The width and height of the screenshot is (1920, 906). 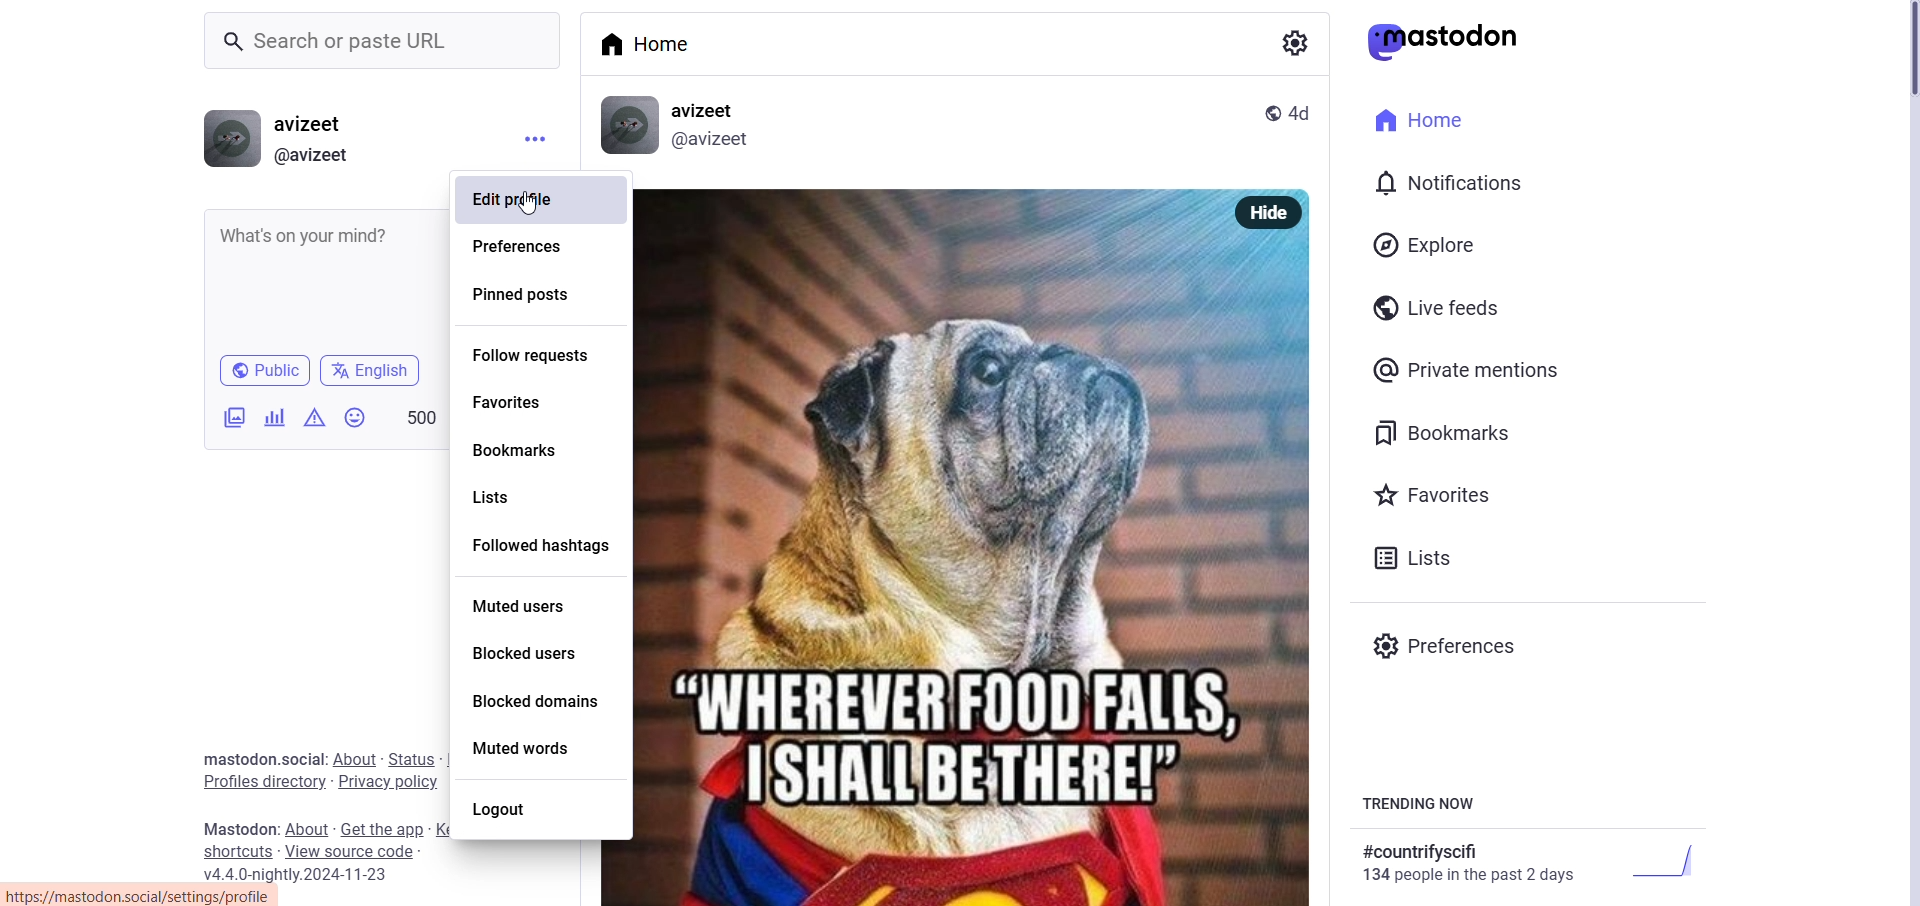 I want to click on bookmark, so click(x=1445, y=433).